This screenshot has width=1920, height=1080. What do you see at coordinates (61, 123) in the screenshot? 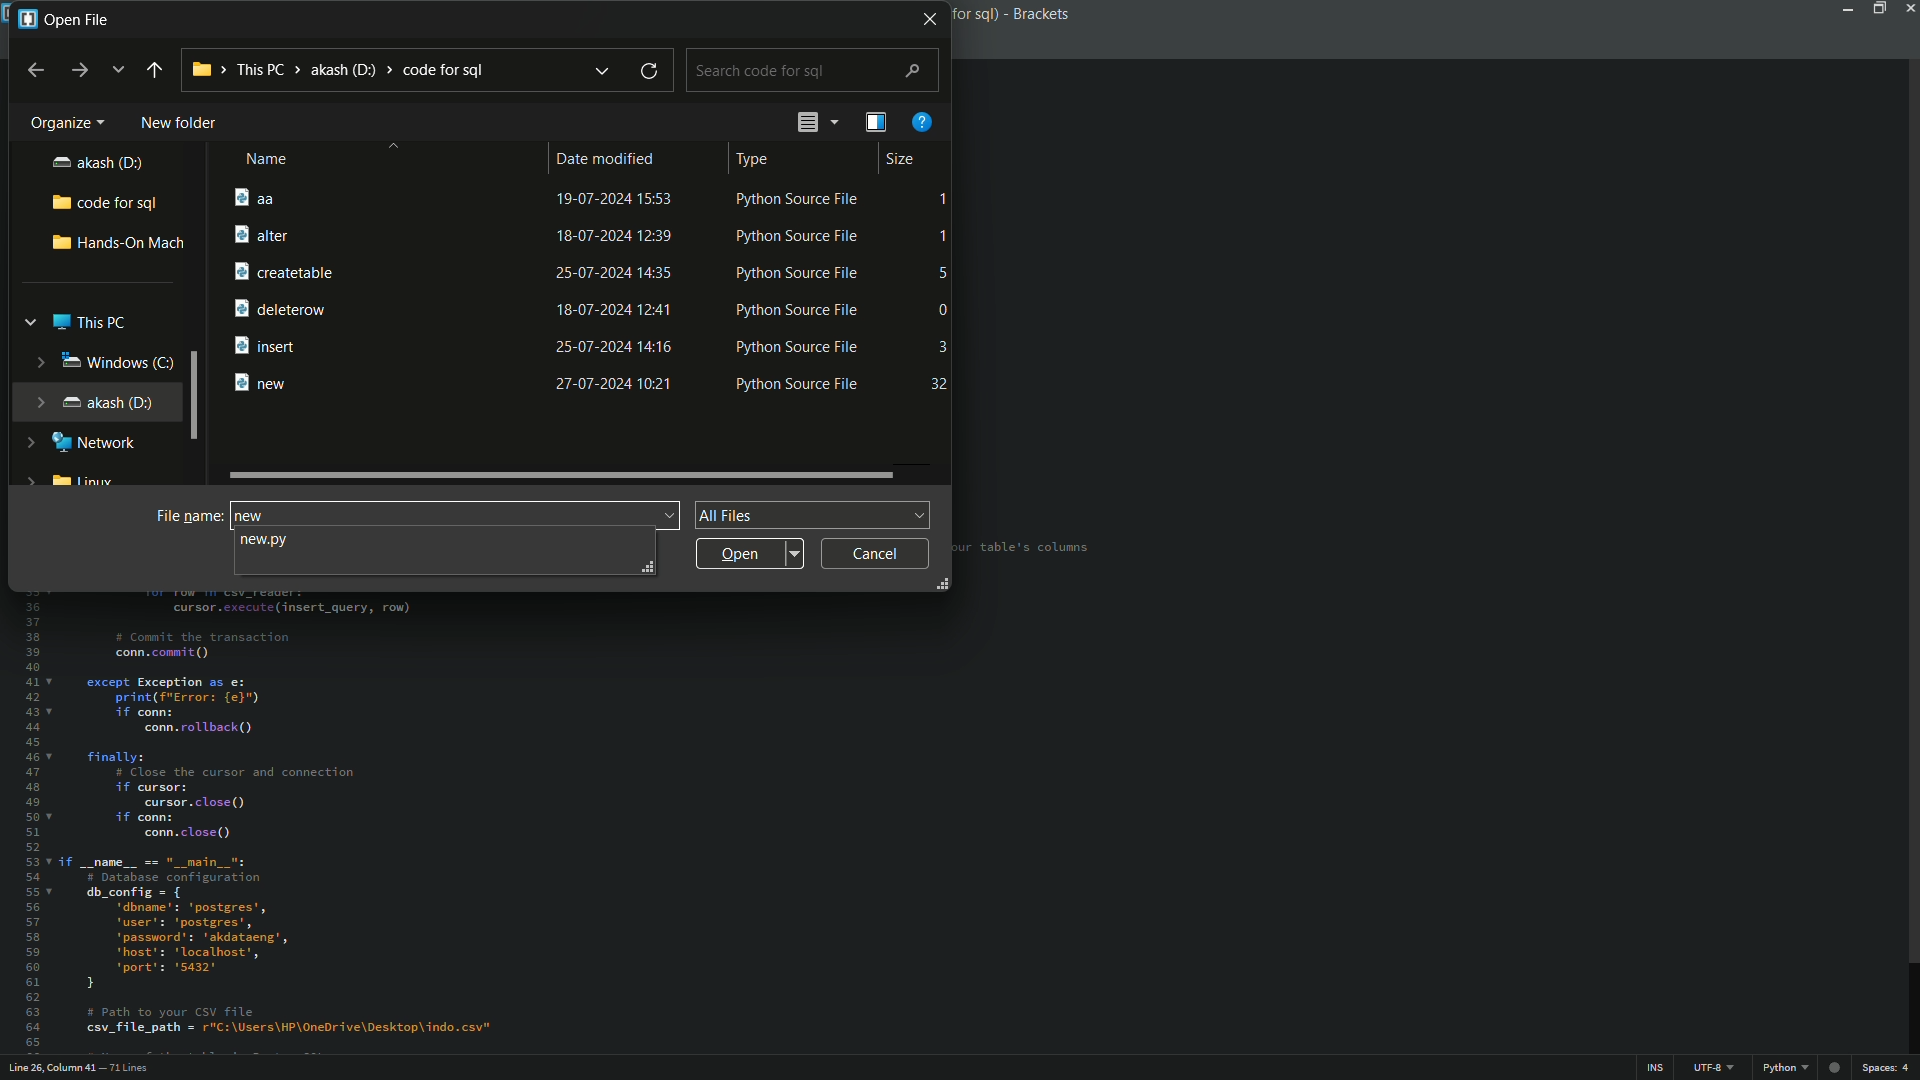
I see `organize` at bounding box center [61, 123].